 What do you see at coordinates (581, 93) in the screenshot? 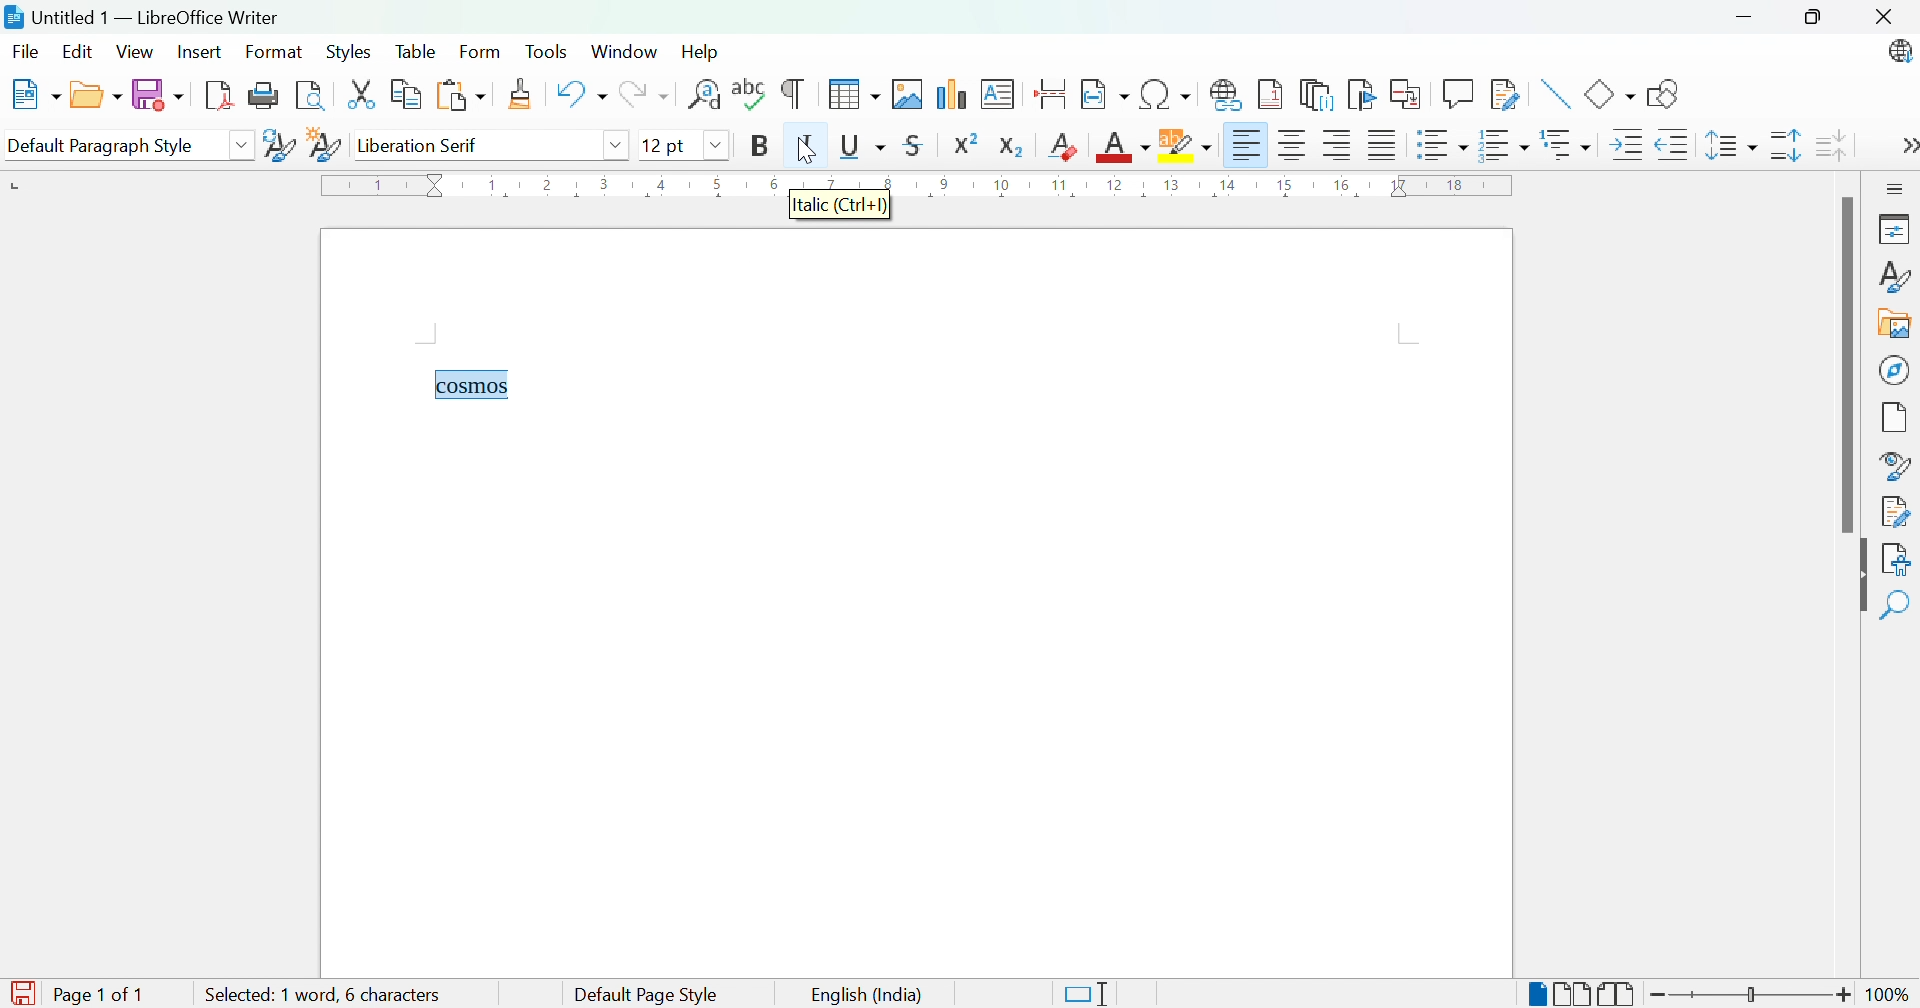
I see `Undo` at bounding box center [581, 93].